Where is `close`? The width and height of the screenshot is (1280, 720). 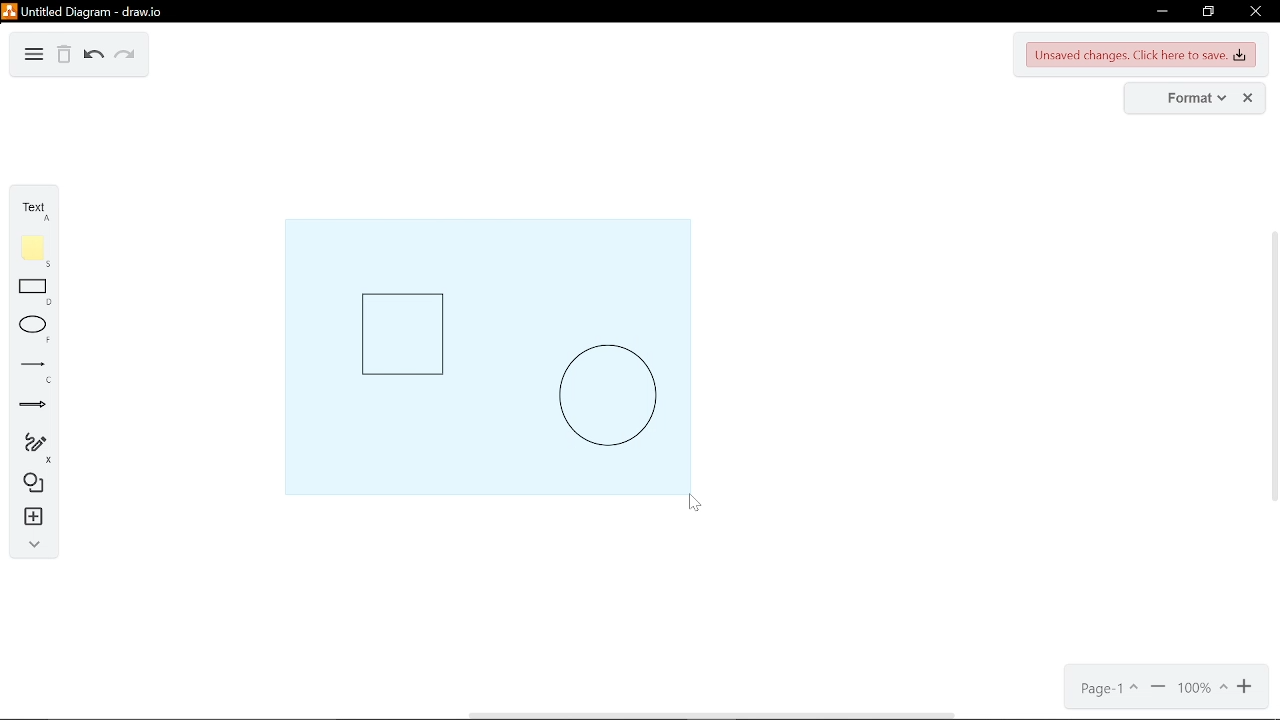
close is located at coordinates (1257, 13).